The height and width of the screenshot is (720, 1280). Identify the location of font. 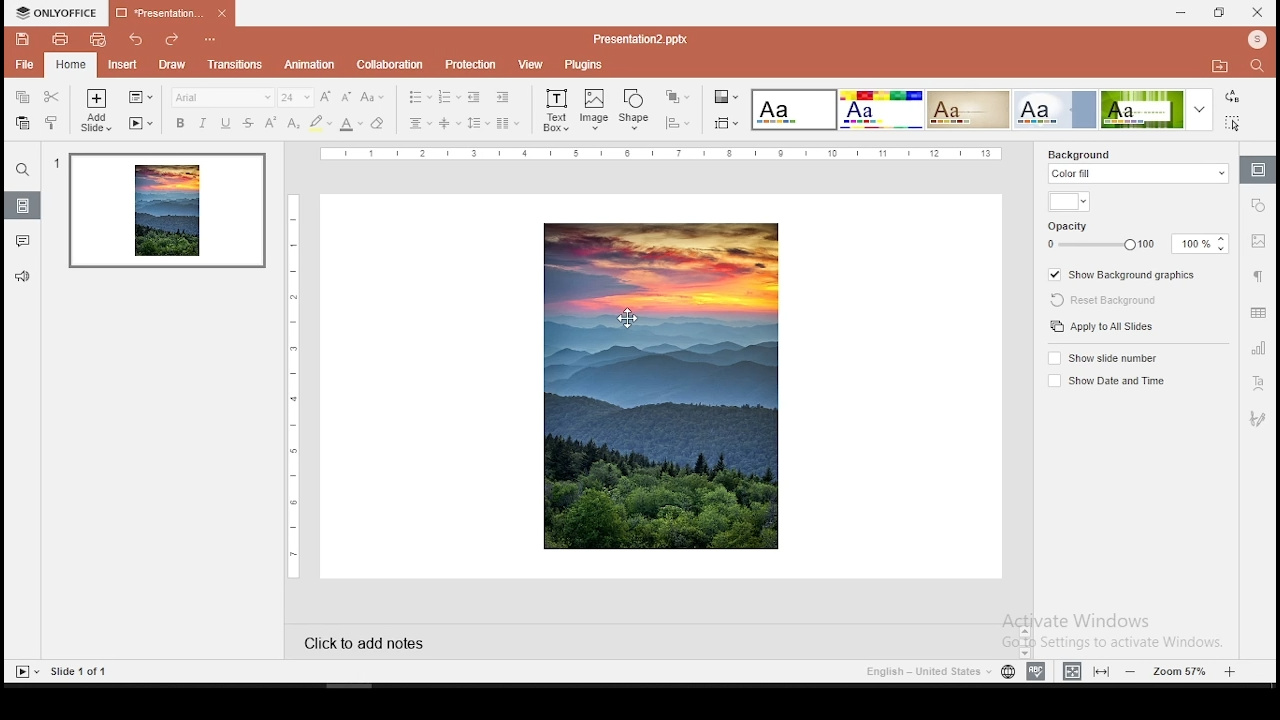
(223, 98).